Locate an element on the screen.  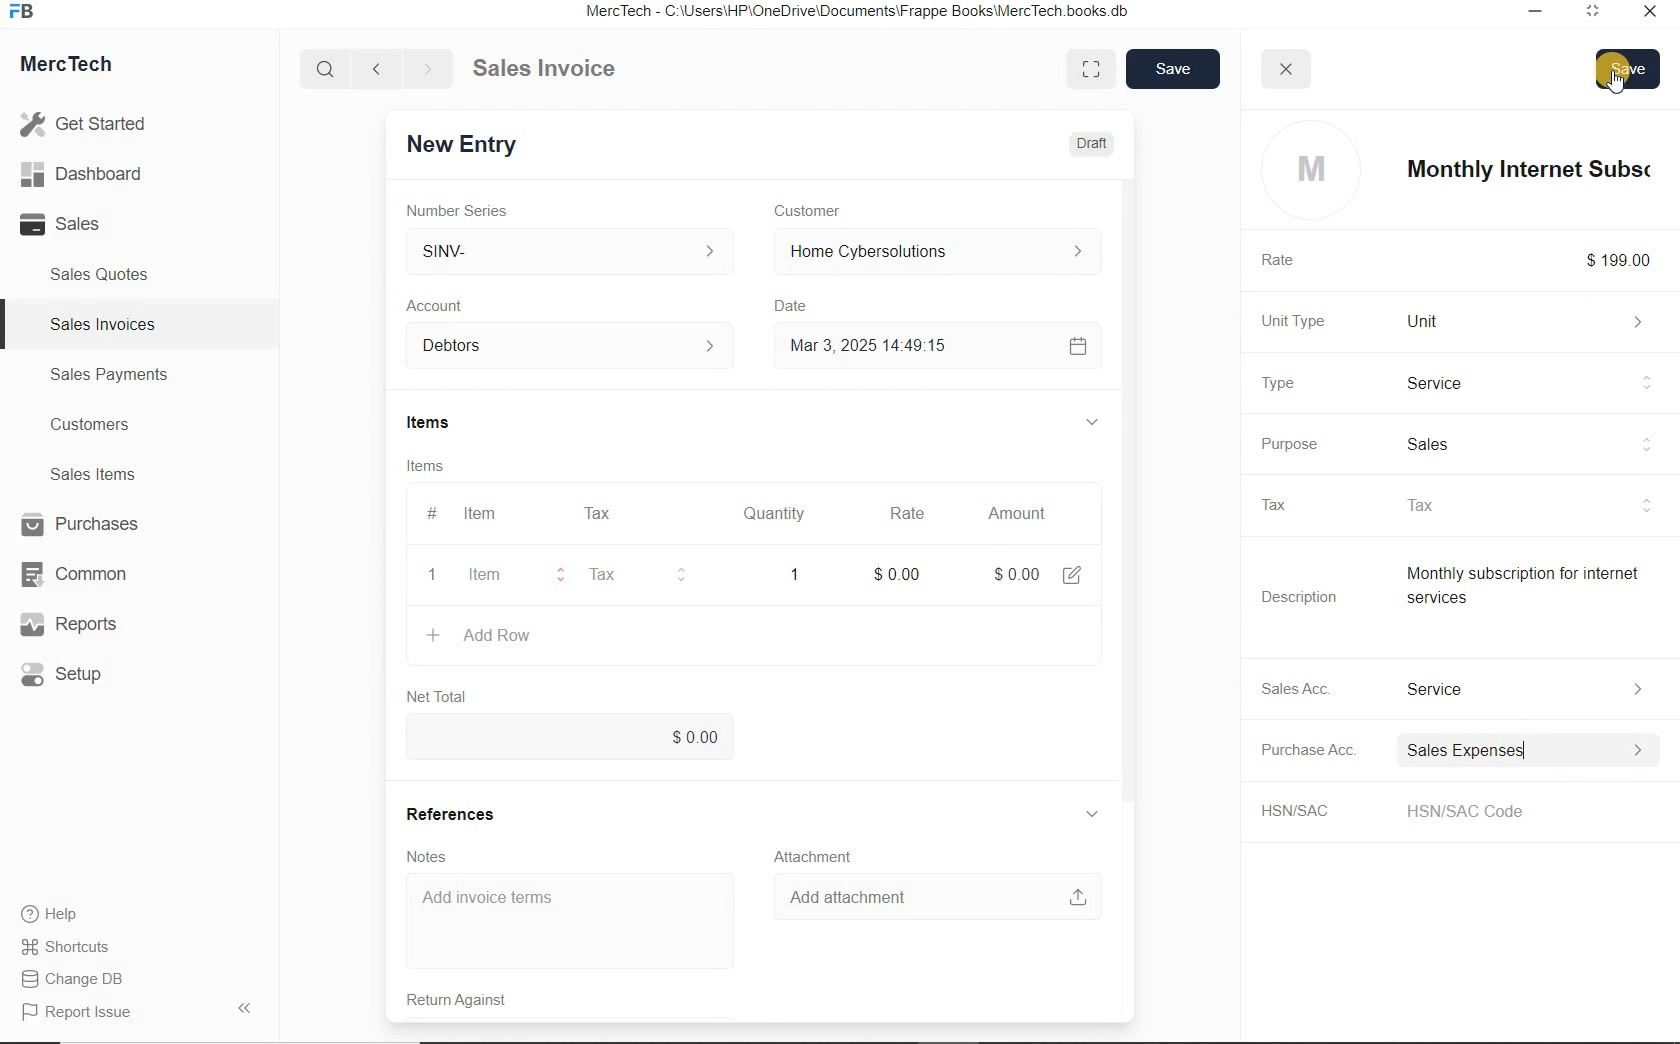
item line number is located at coordinates (426, 547).